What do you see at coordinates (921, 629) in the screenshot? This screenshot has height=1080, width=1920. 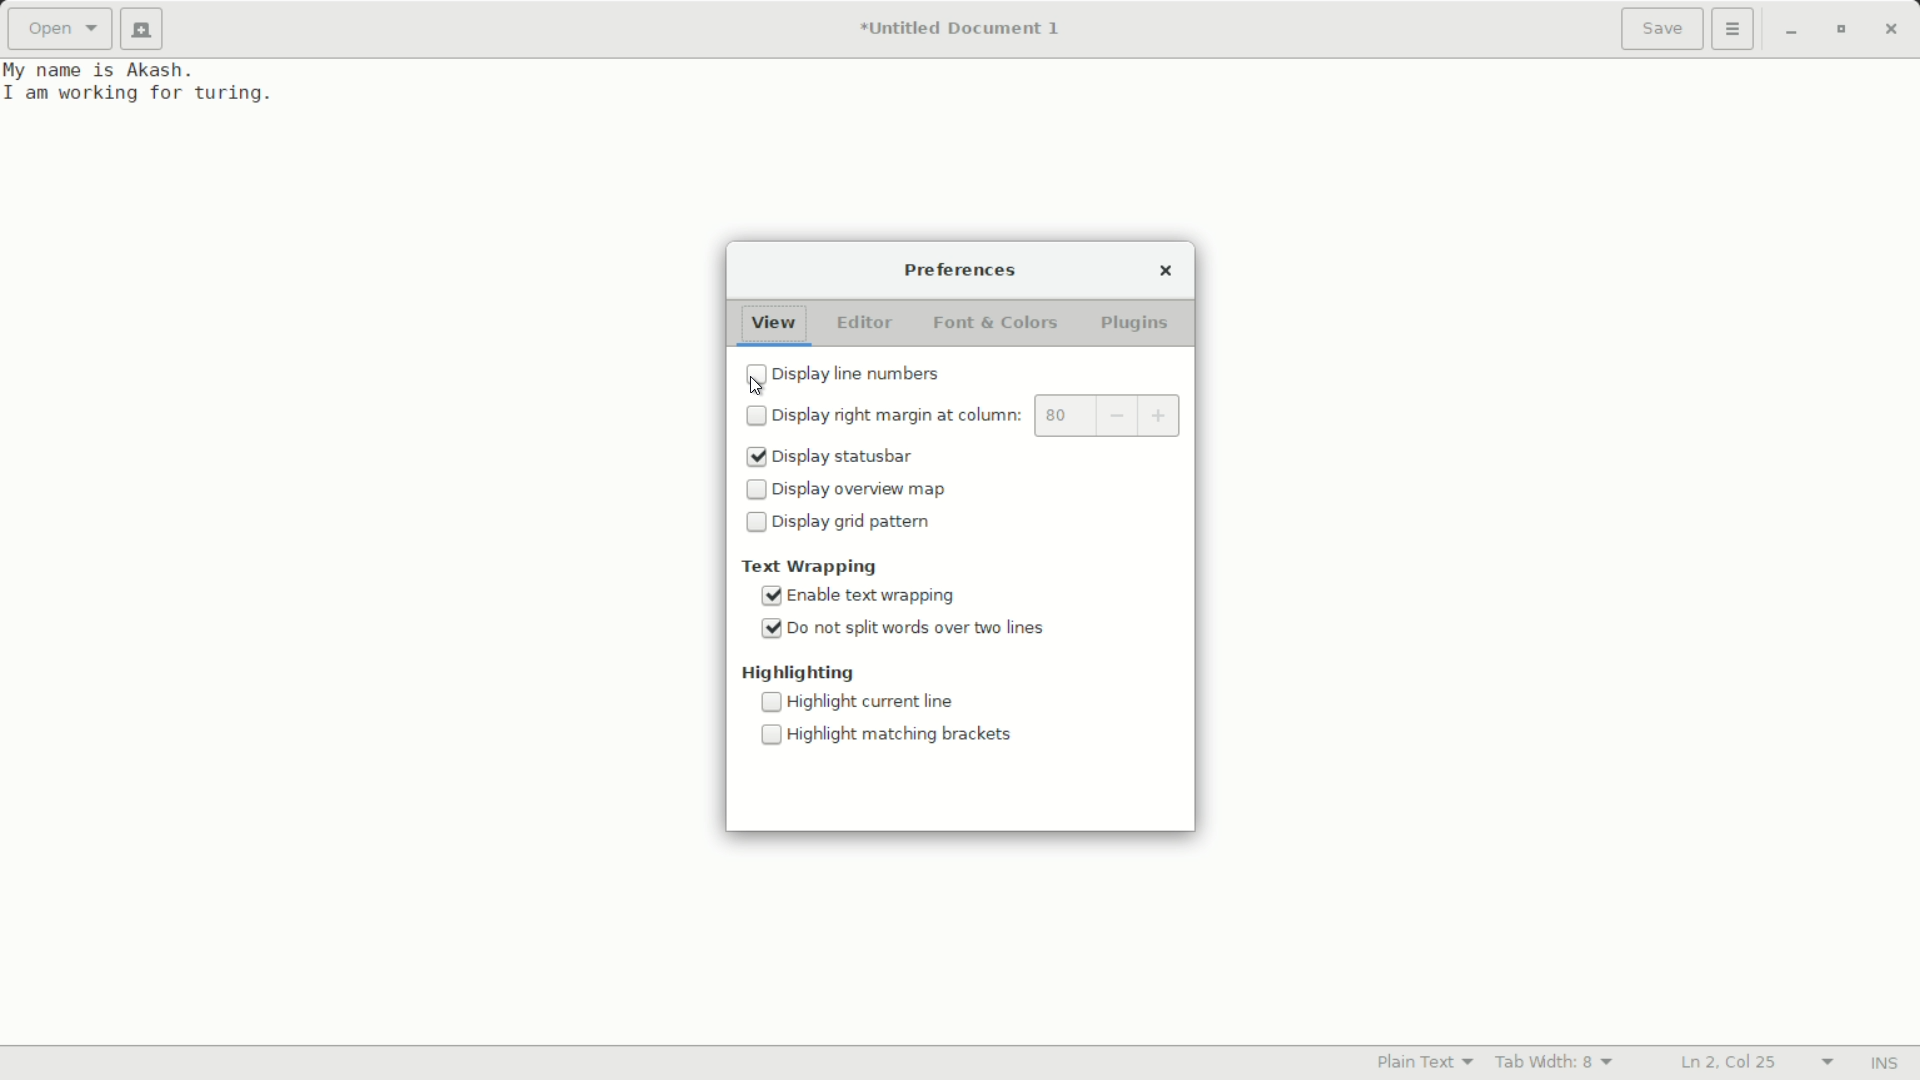 I see `do not split words over two lines` at bounding box center [921, 629].